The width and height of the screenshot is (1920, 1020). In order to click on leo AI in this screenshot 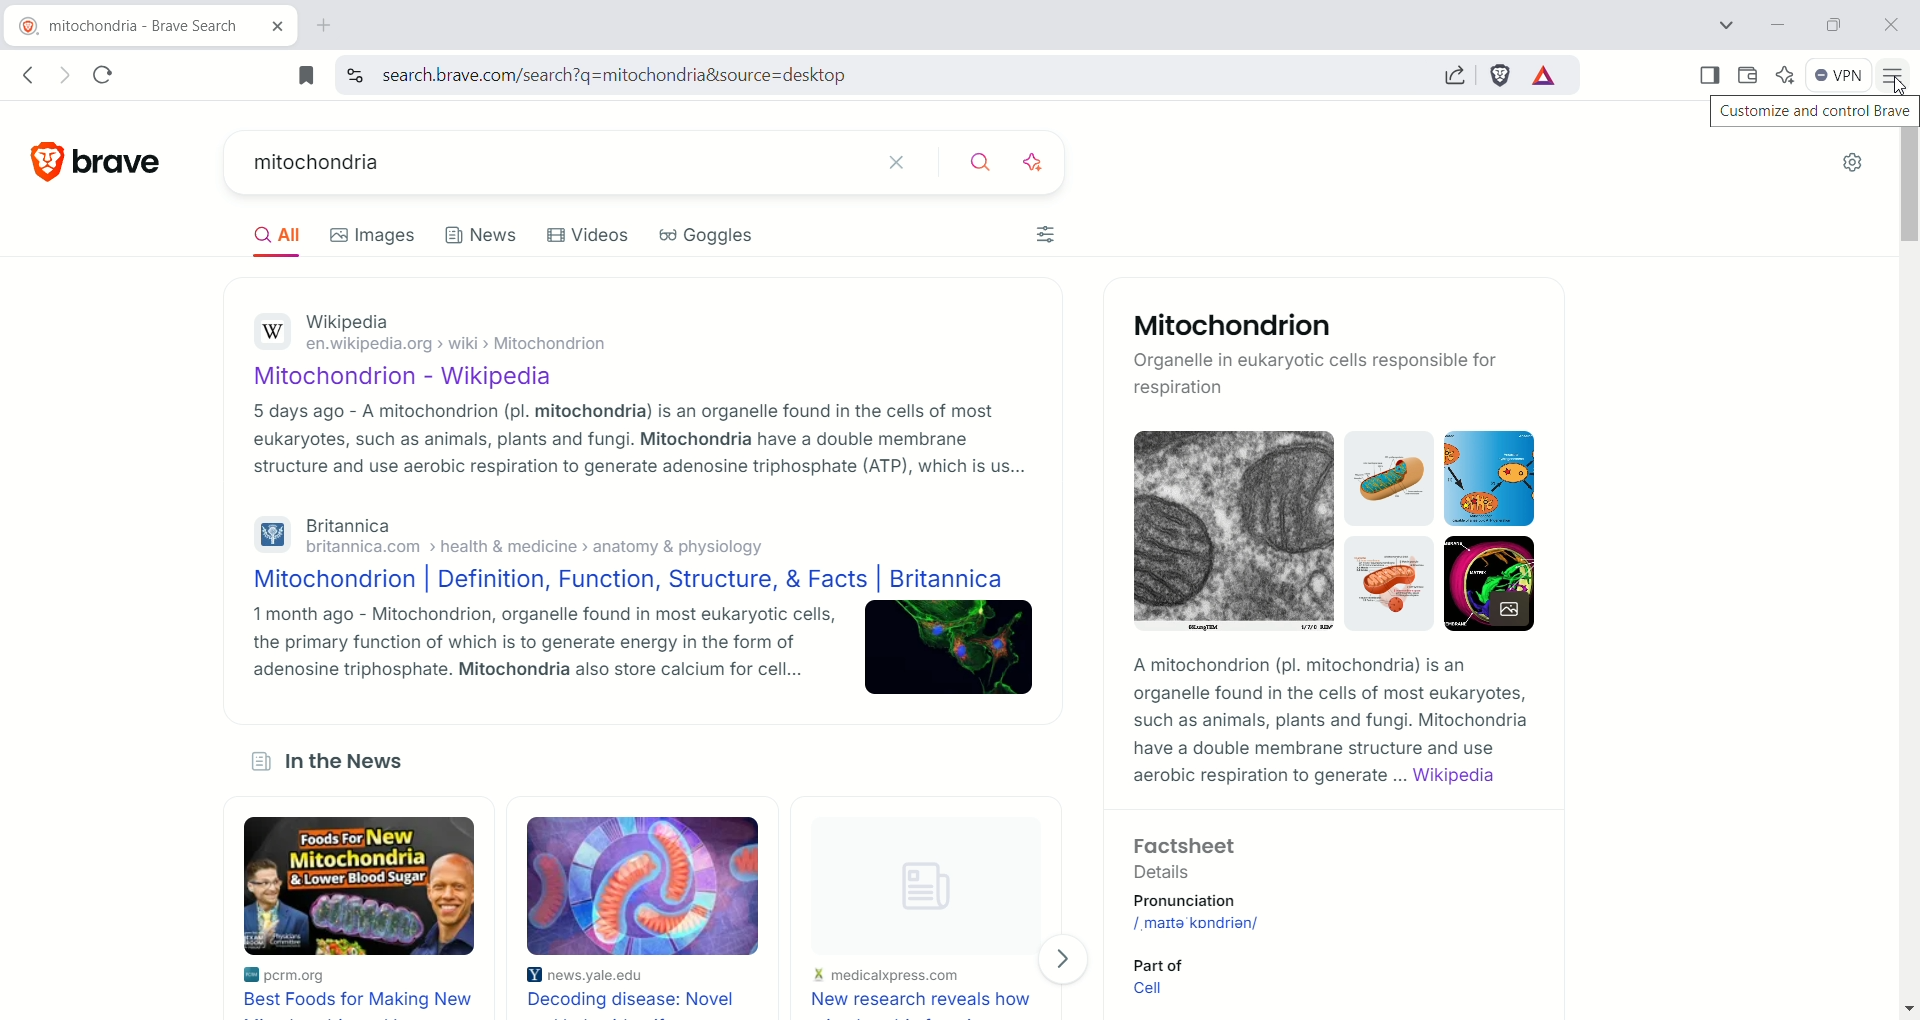, I will do `click(1786, 71)`.